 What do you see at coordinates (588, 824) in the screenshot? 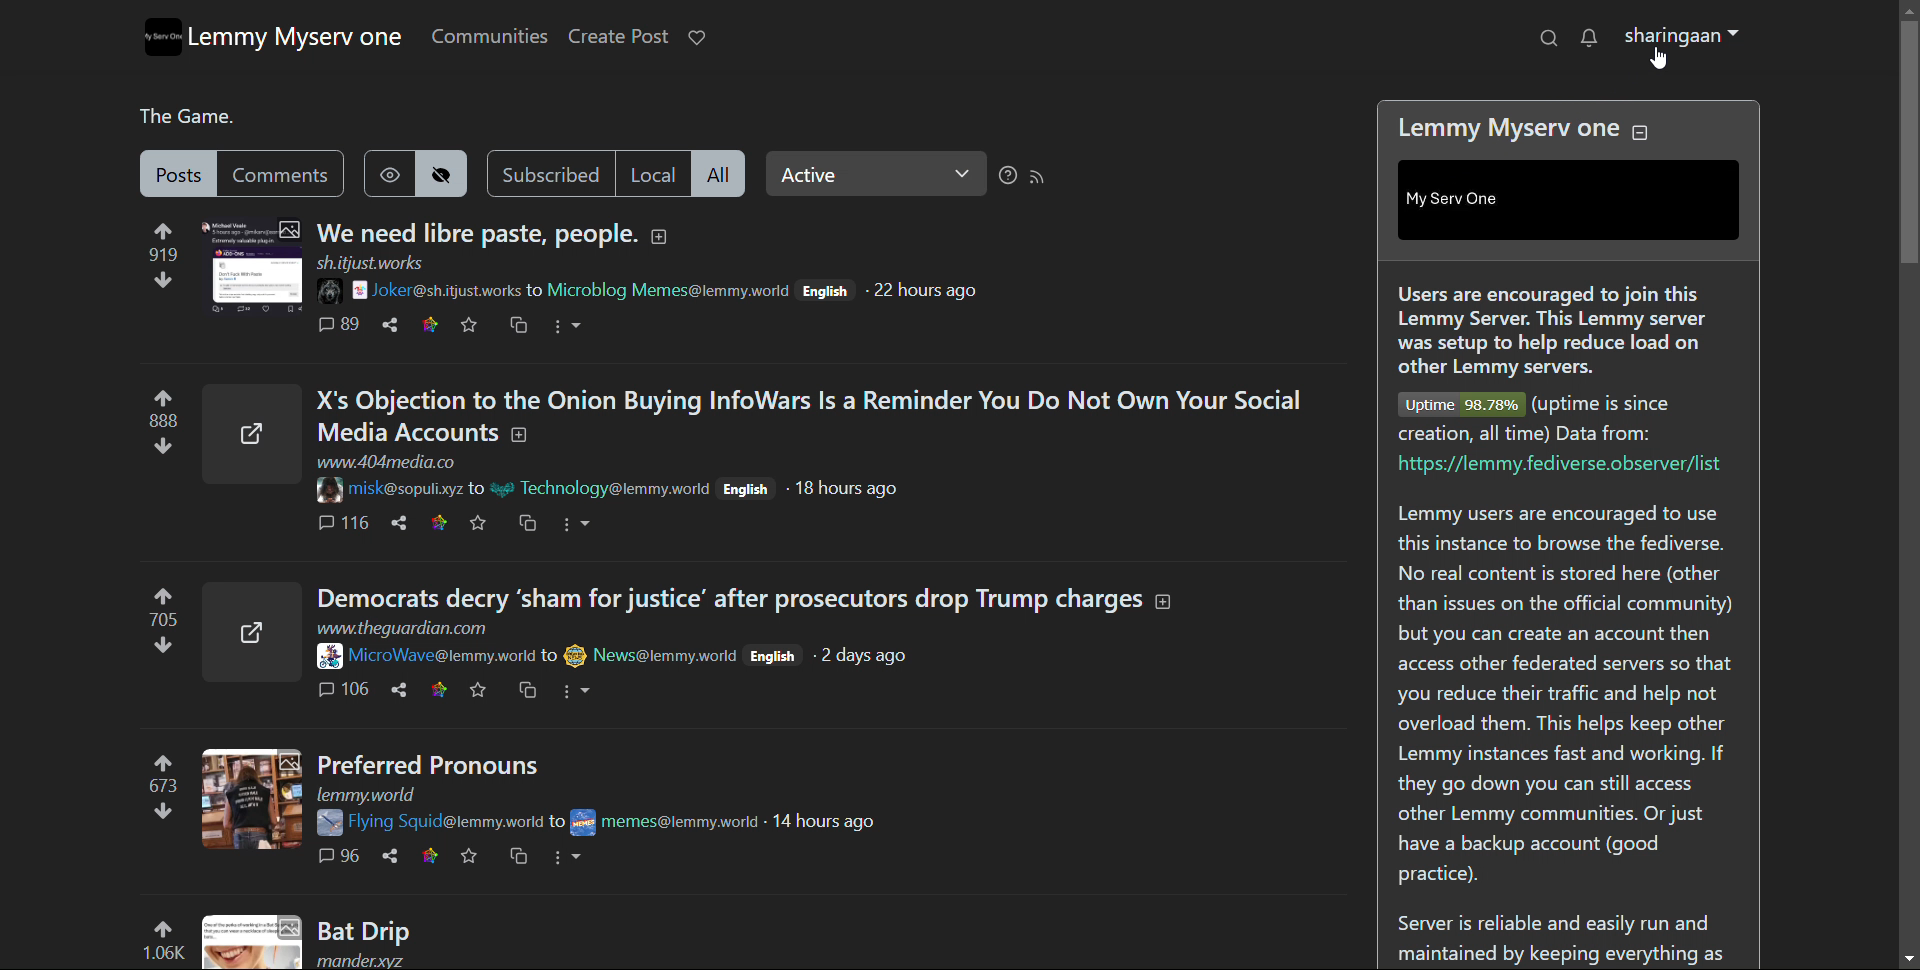
I see `poster display picture` at bounding box center [588, 824].